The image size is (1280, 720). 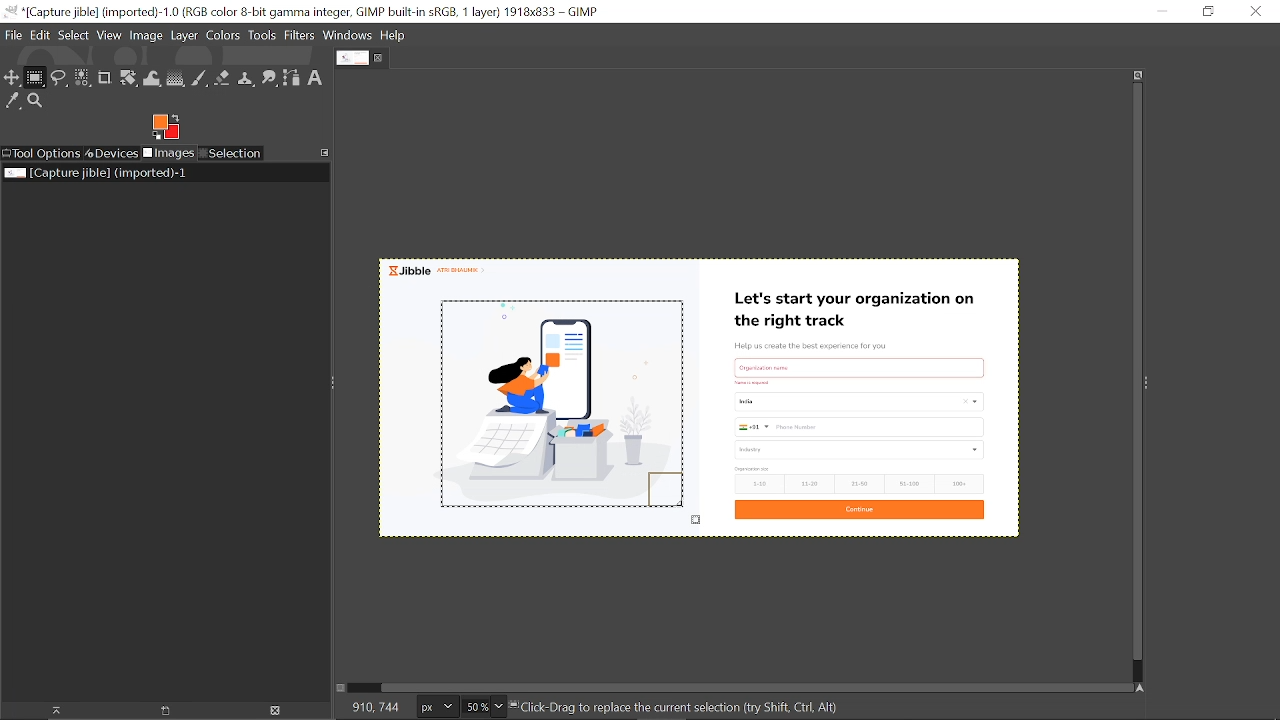 I want to click on 100+, so click(x=959, y=484).